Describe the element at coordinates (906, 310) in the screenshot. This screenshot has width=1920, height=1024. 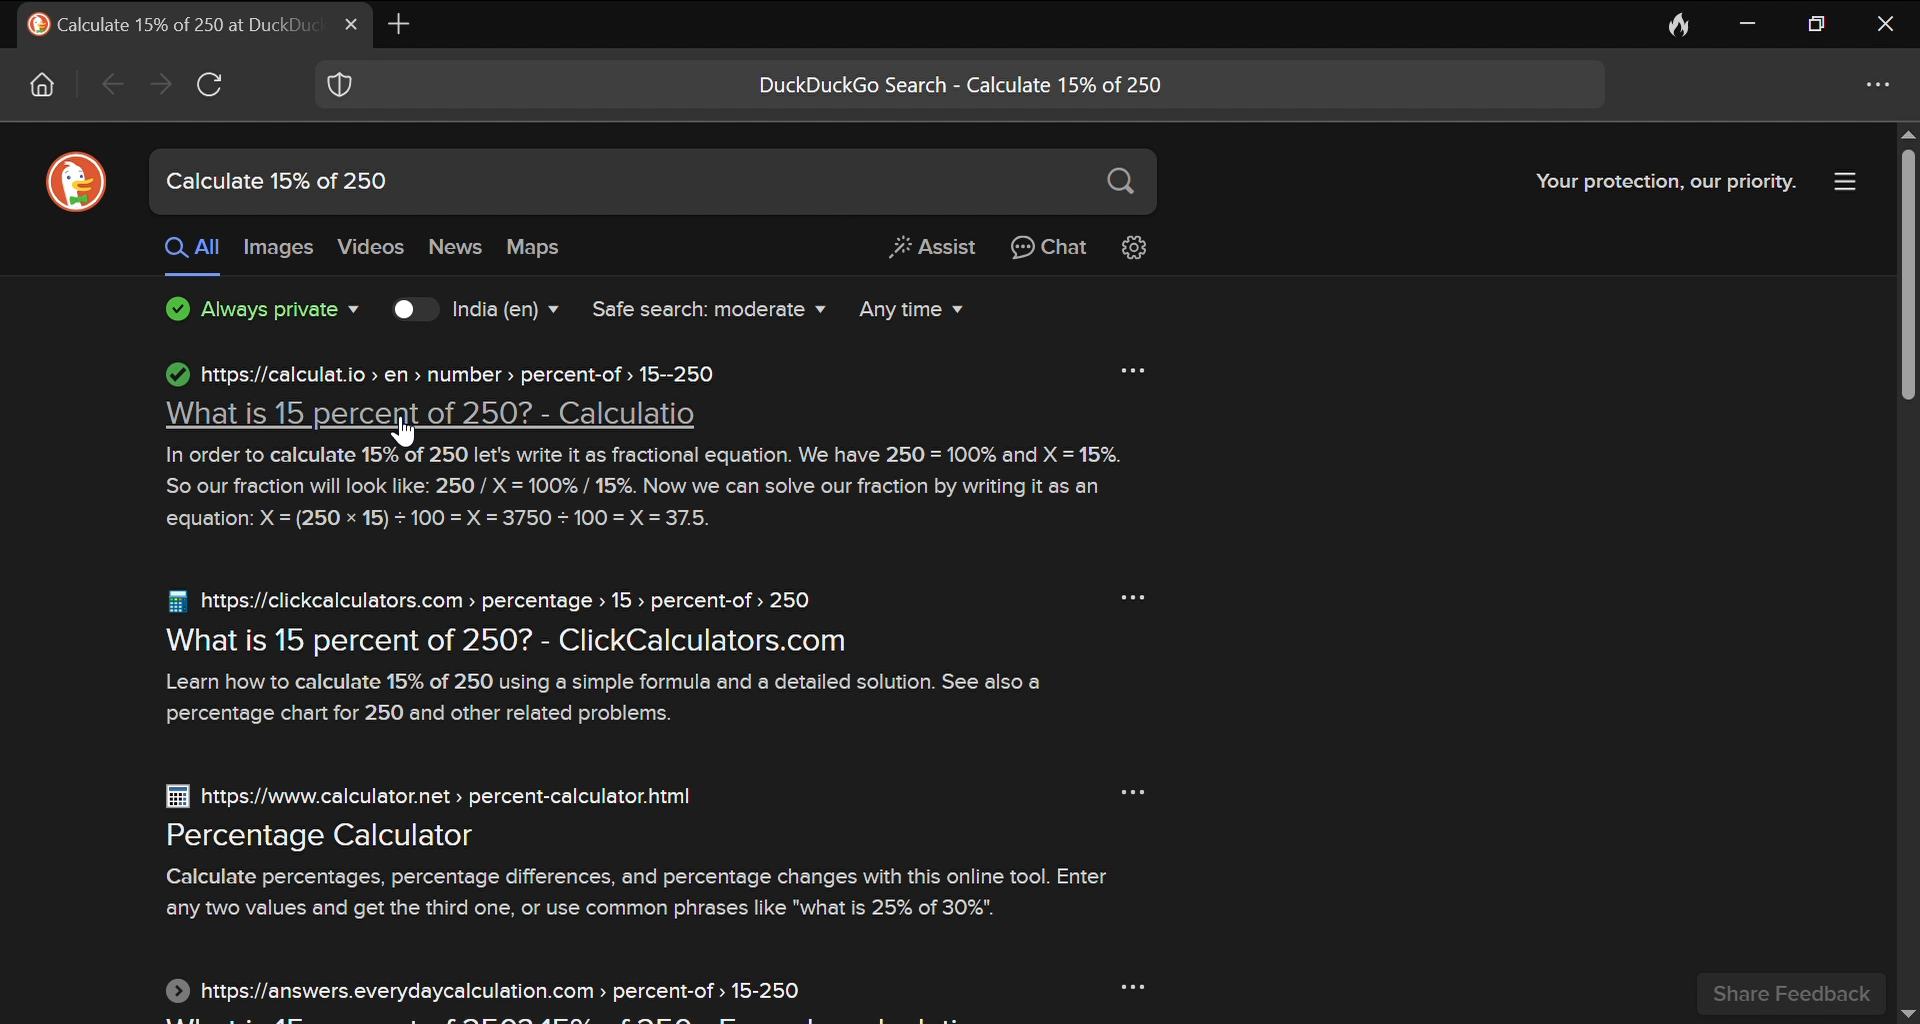
I see `Anytime` at that location.